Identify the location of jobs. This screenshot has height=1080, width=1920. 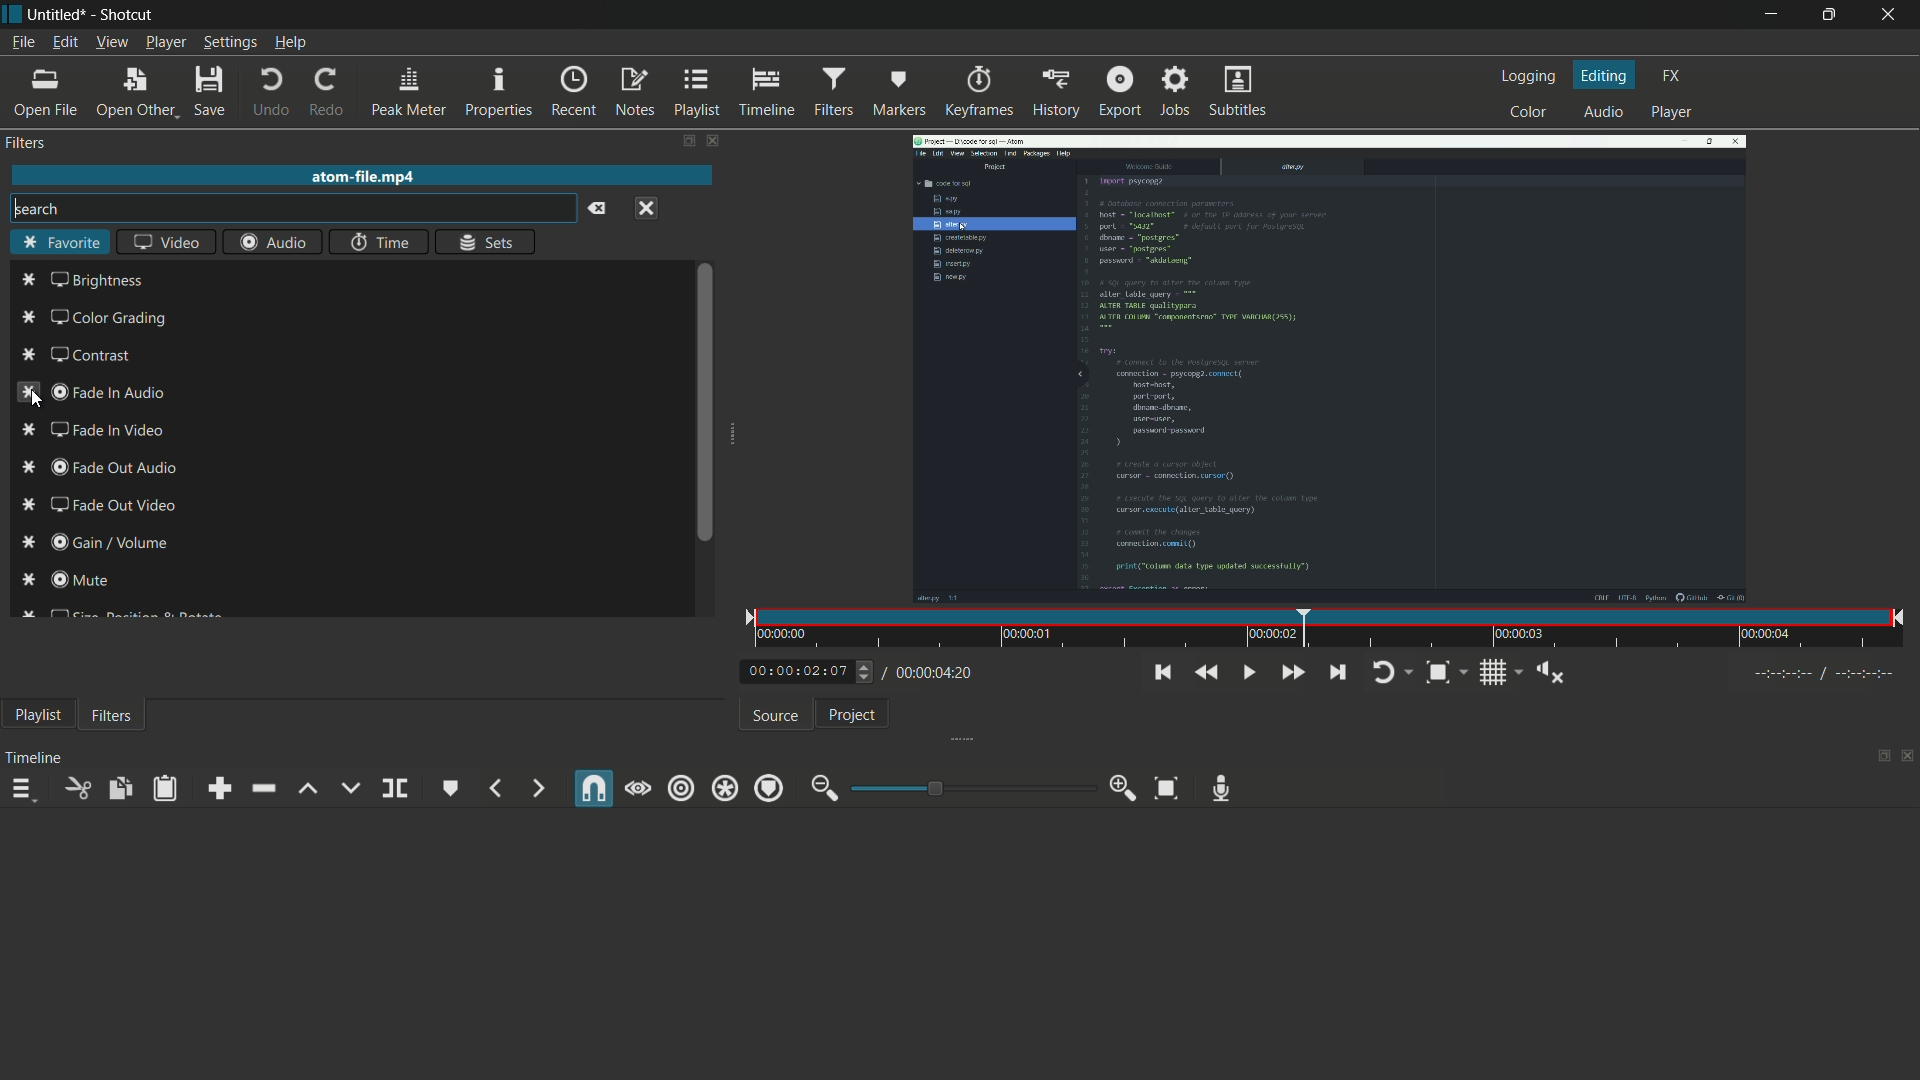
(1177, 91).